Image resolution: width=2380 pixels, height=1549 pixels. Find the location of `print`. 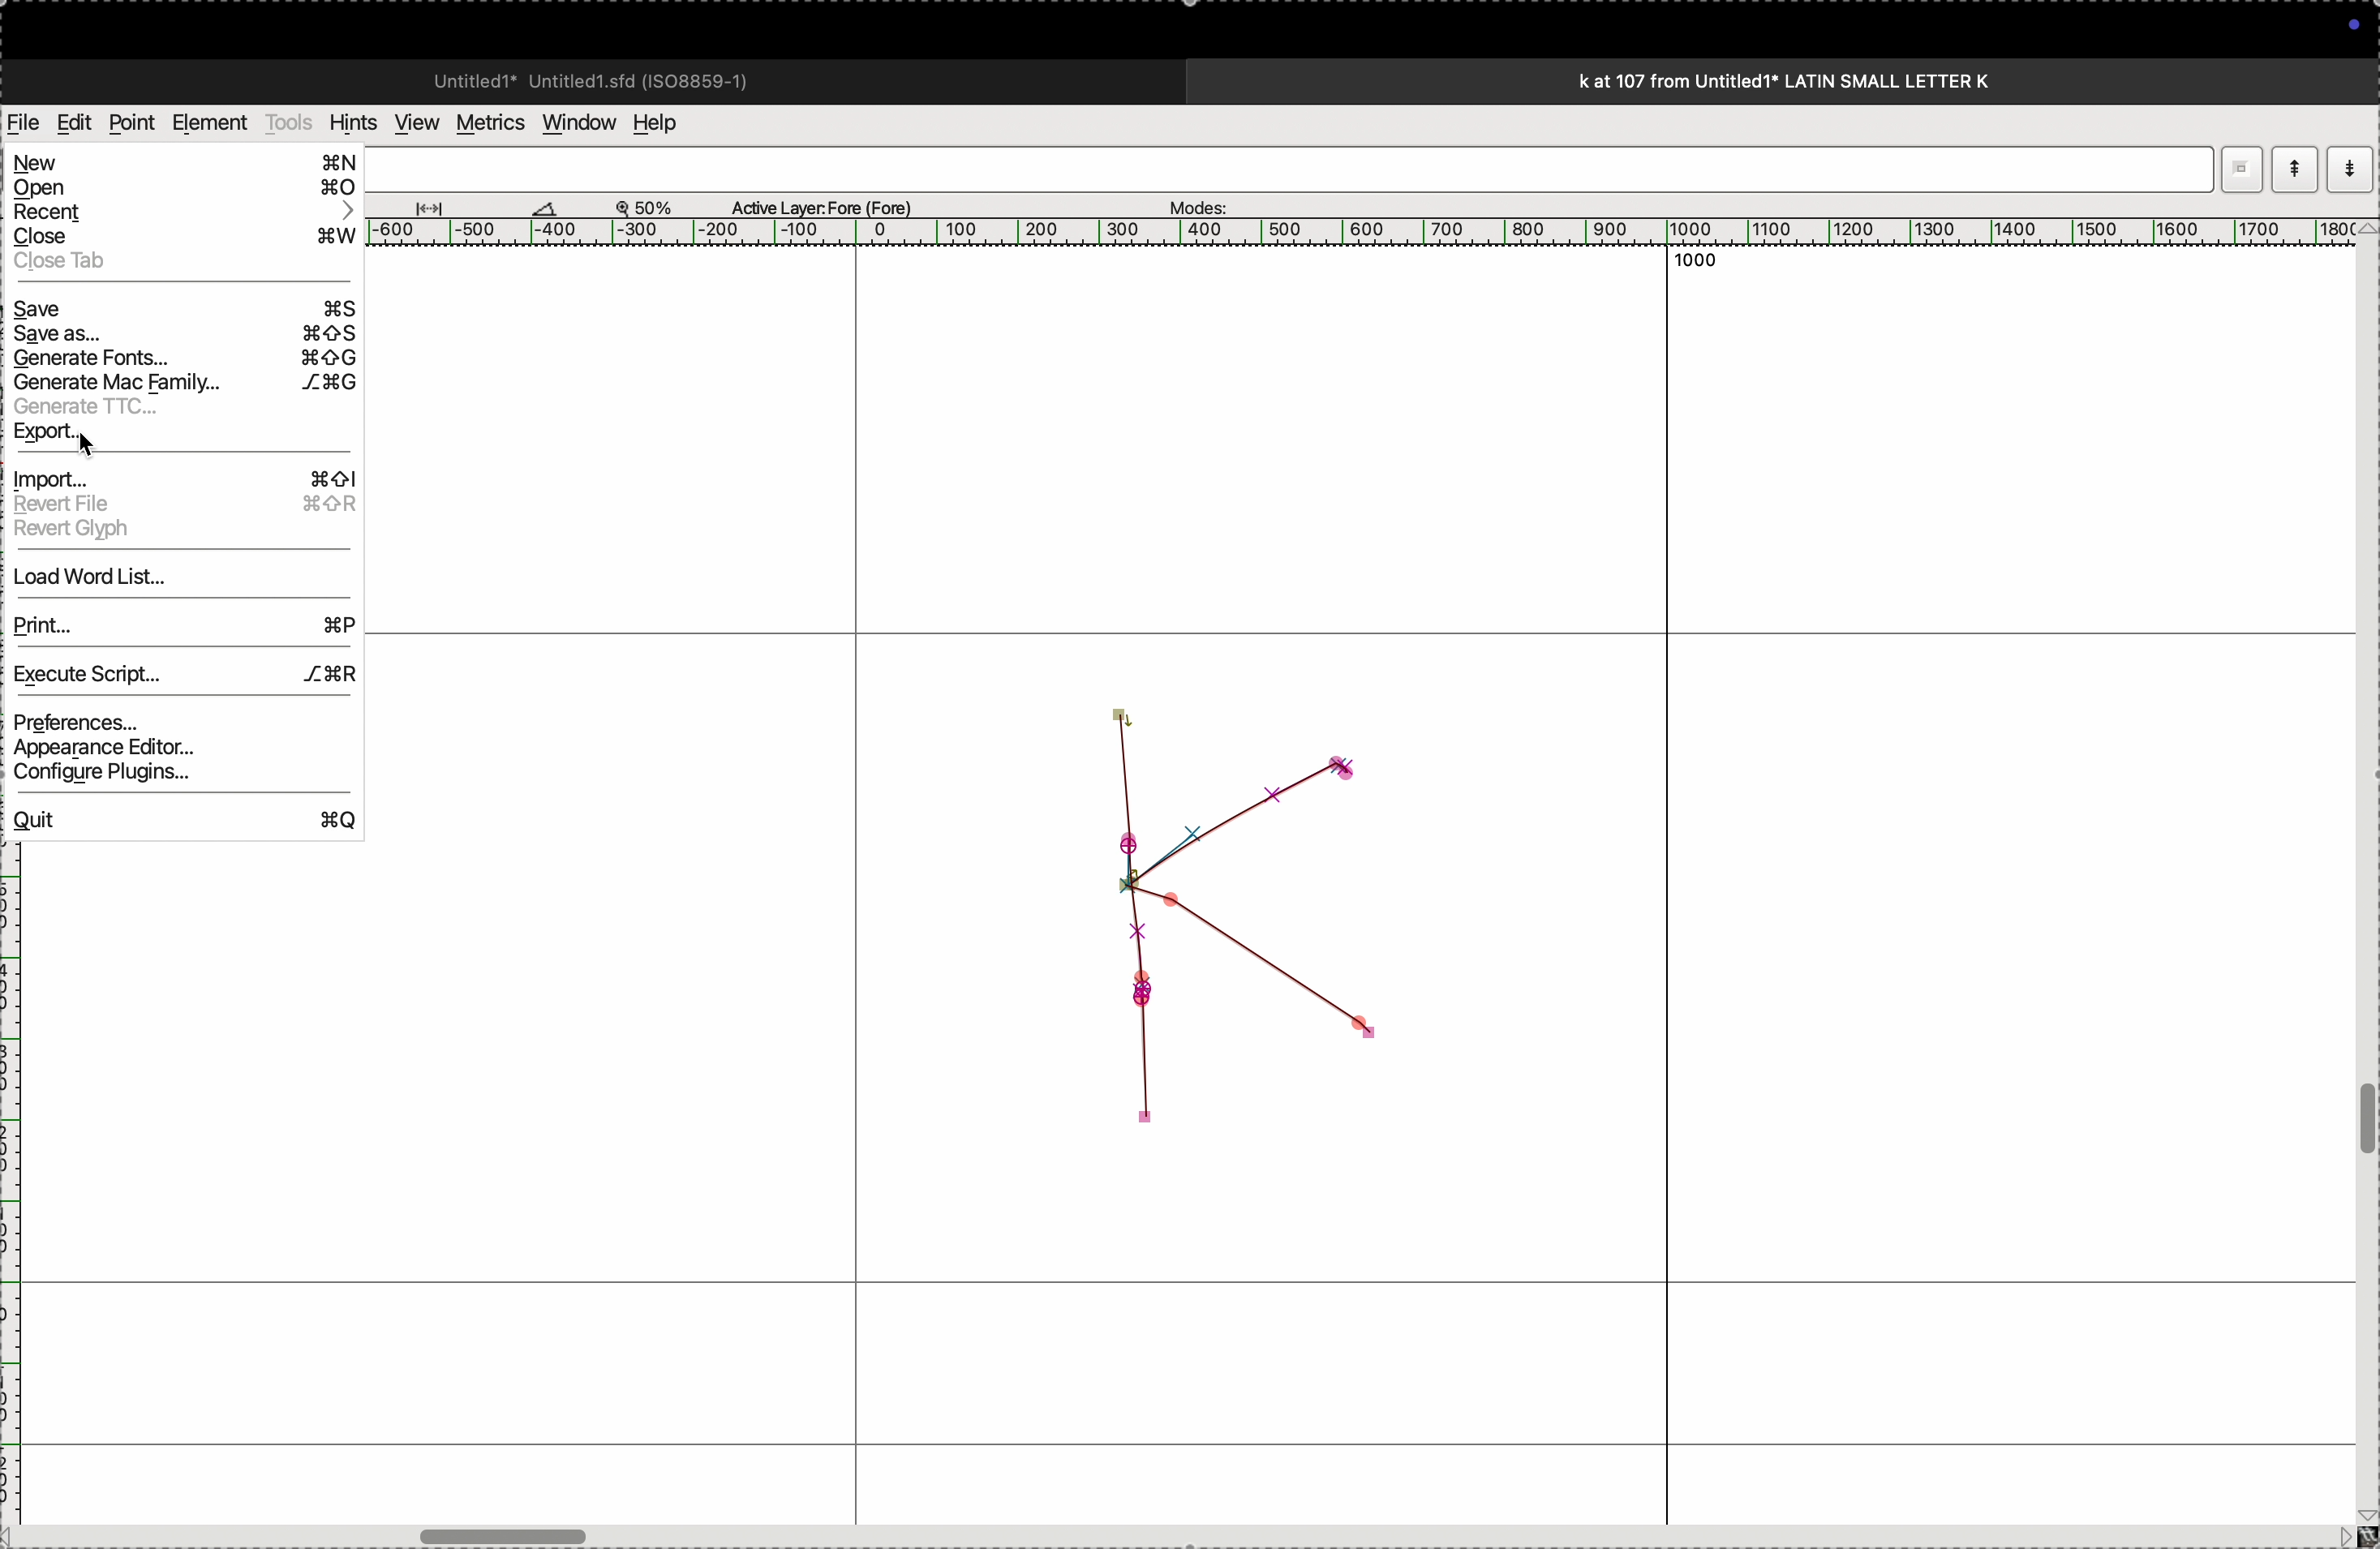

print is located at coordinates (180, 623).